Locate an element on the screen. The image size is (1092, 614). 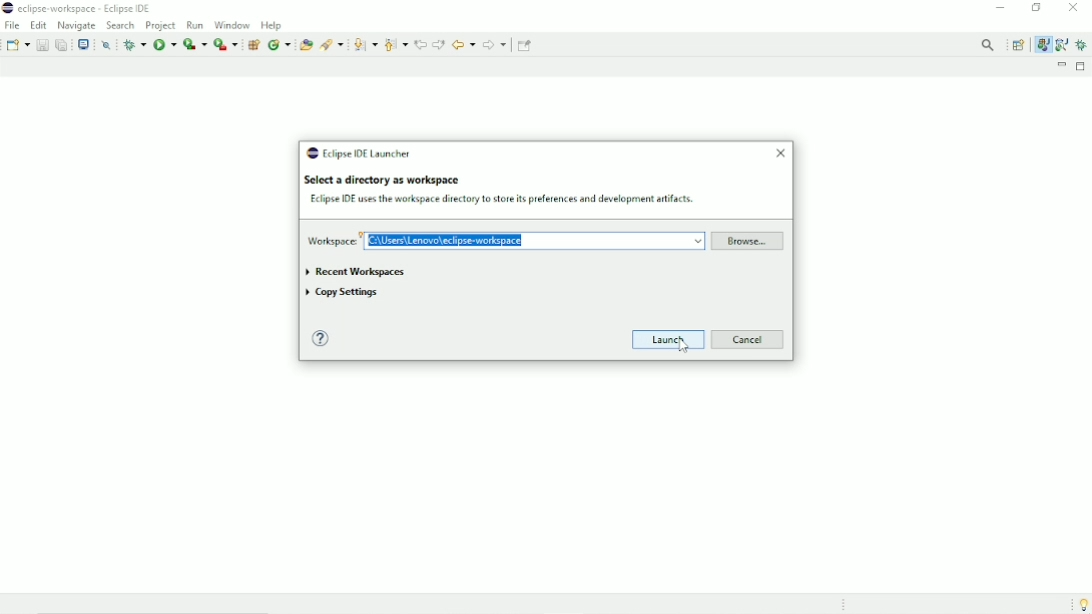
Close is located at coordinates (1074, 9).